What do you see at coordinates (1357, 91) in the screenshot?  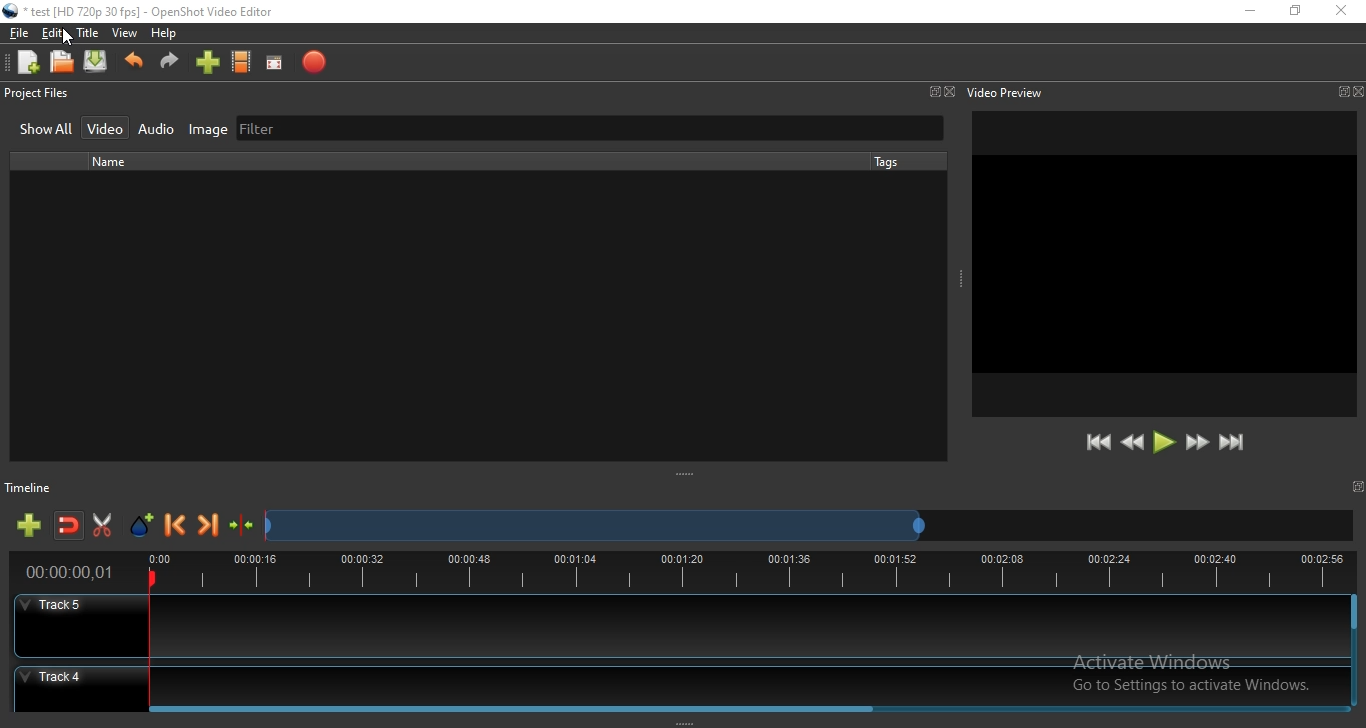 I see `close` at bounding box center [1357, 91].